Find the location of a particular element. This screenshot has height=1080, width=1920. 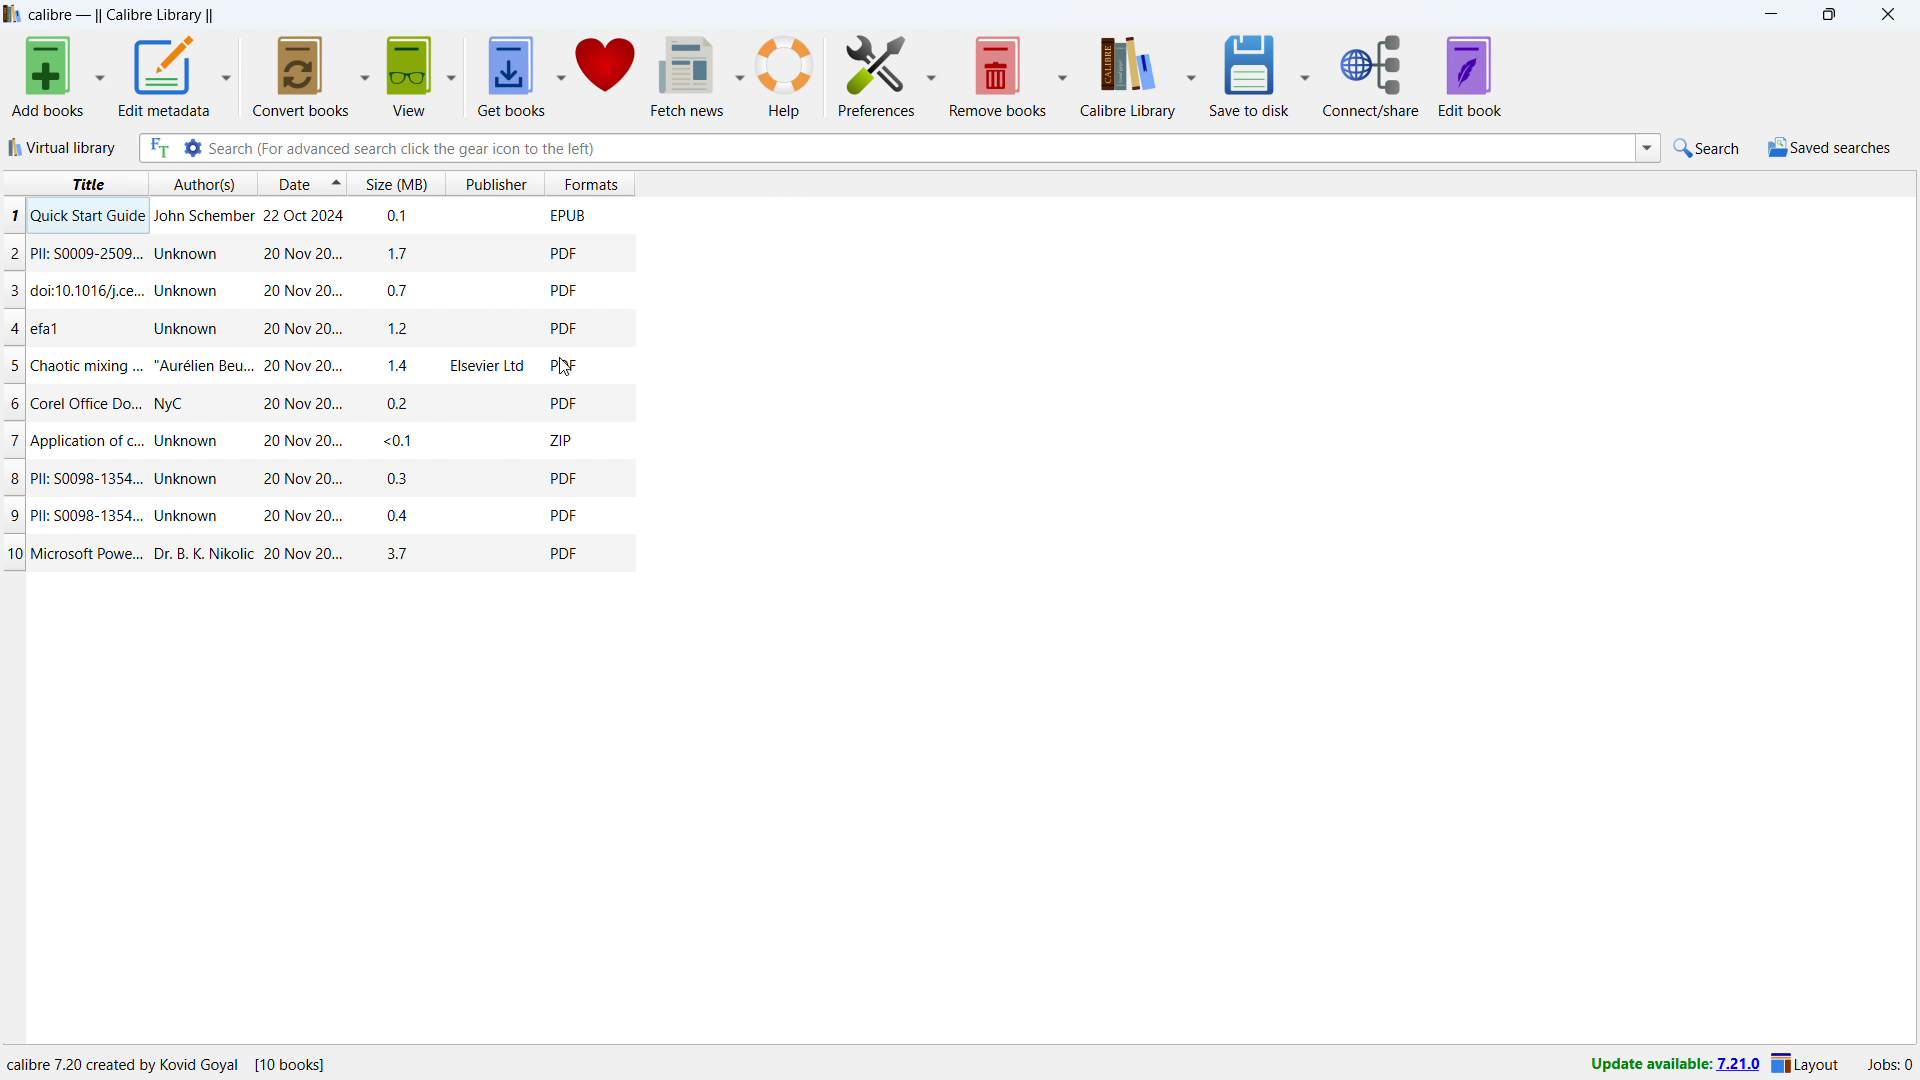

2 | PII: S0009-2509... Unknown 20 Nov 20... 17 PDF is located at coordinates (348, 254).